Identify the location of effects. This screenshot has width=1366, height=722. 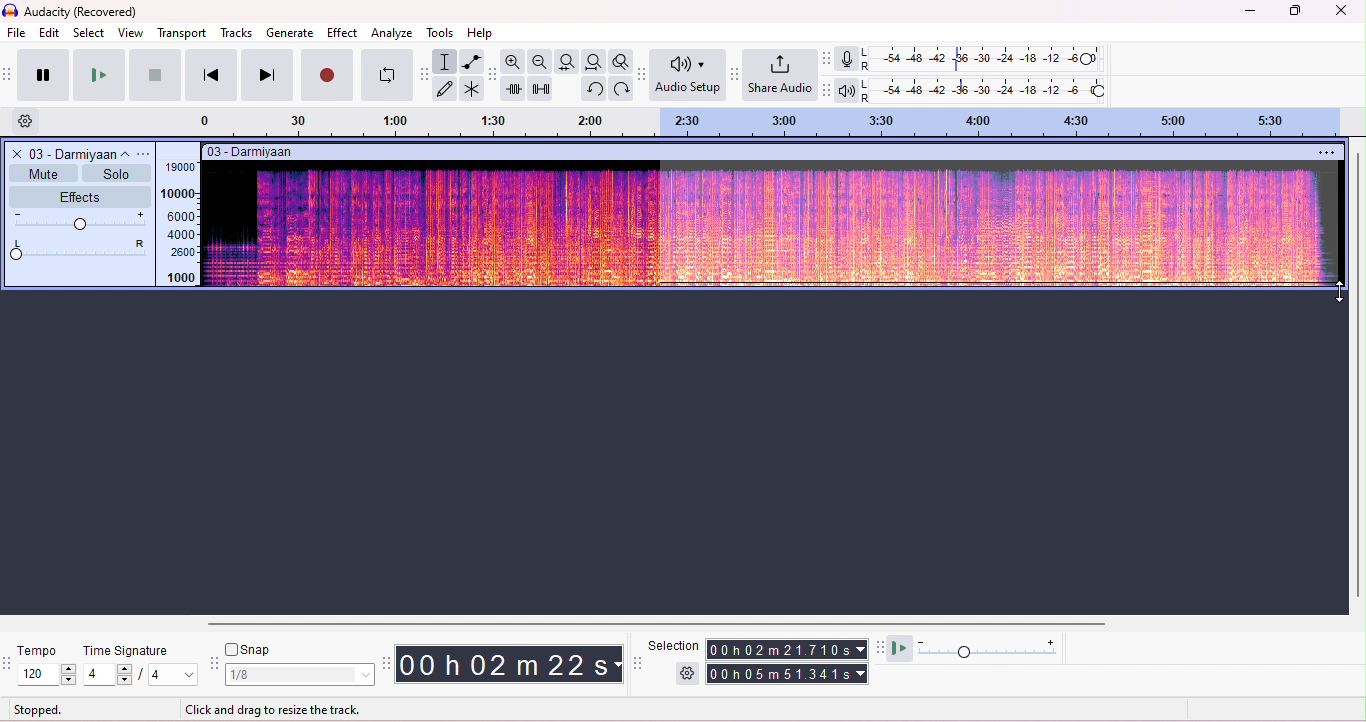
(79, 197).